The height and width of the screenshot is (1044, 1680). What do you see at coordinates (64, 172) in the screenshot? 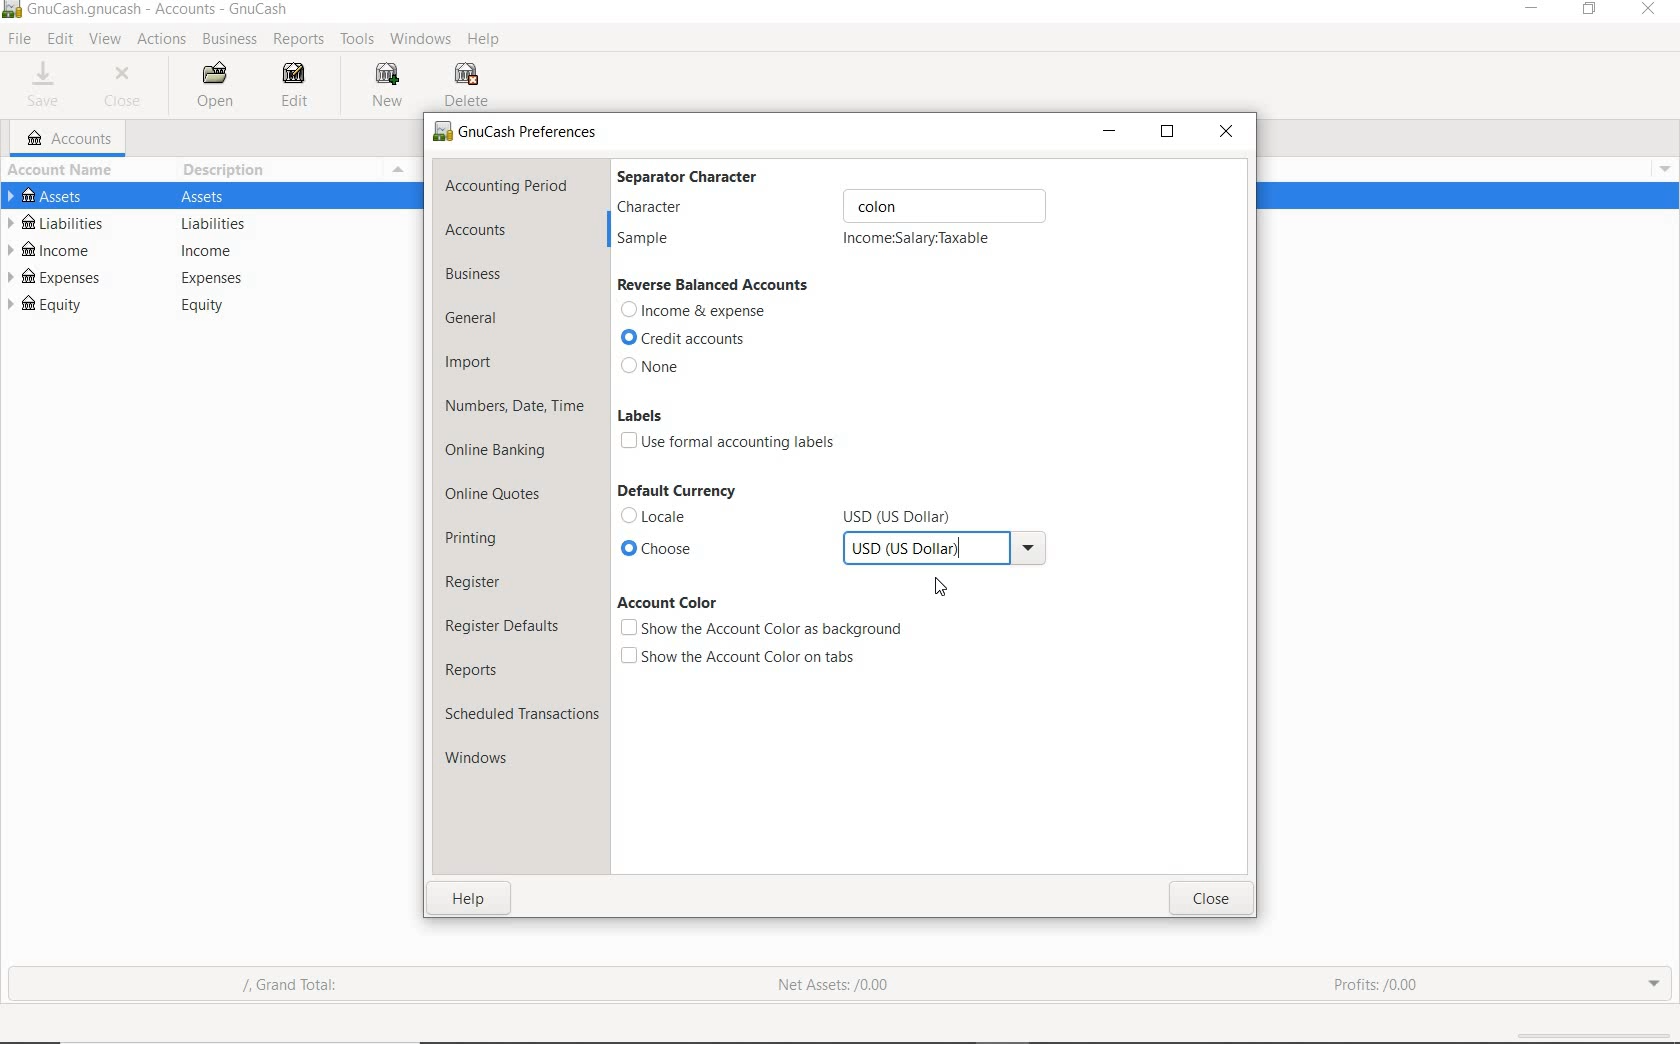
I see `ACCOUNT NAME` at bounding box center [64, 172].